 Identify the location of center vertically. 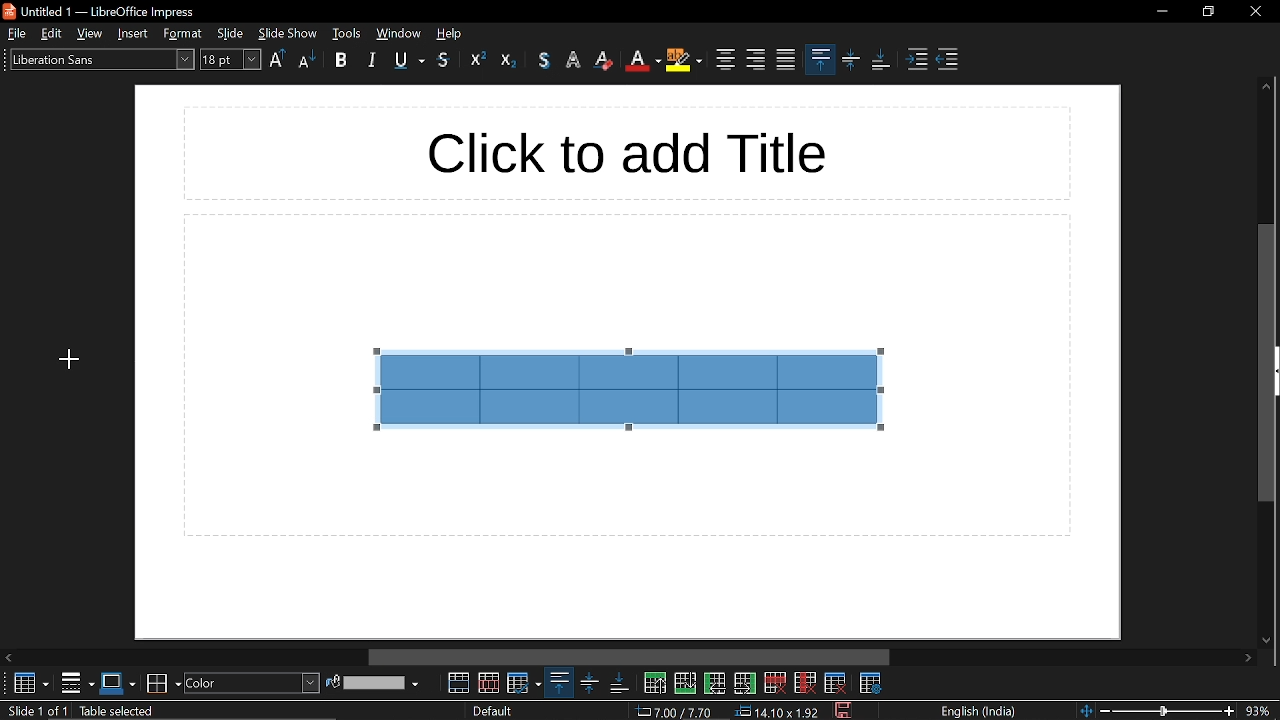
(853, 62).